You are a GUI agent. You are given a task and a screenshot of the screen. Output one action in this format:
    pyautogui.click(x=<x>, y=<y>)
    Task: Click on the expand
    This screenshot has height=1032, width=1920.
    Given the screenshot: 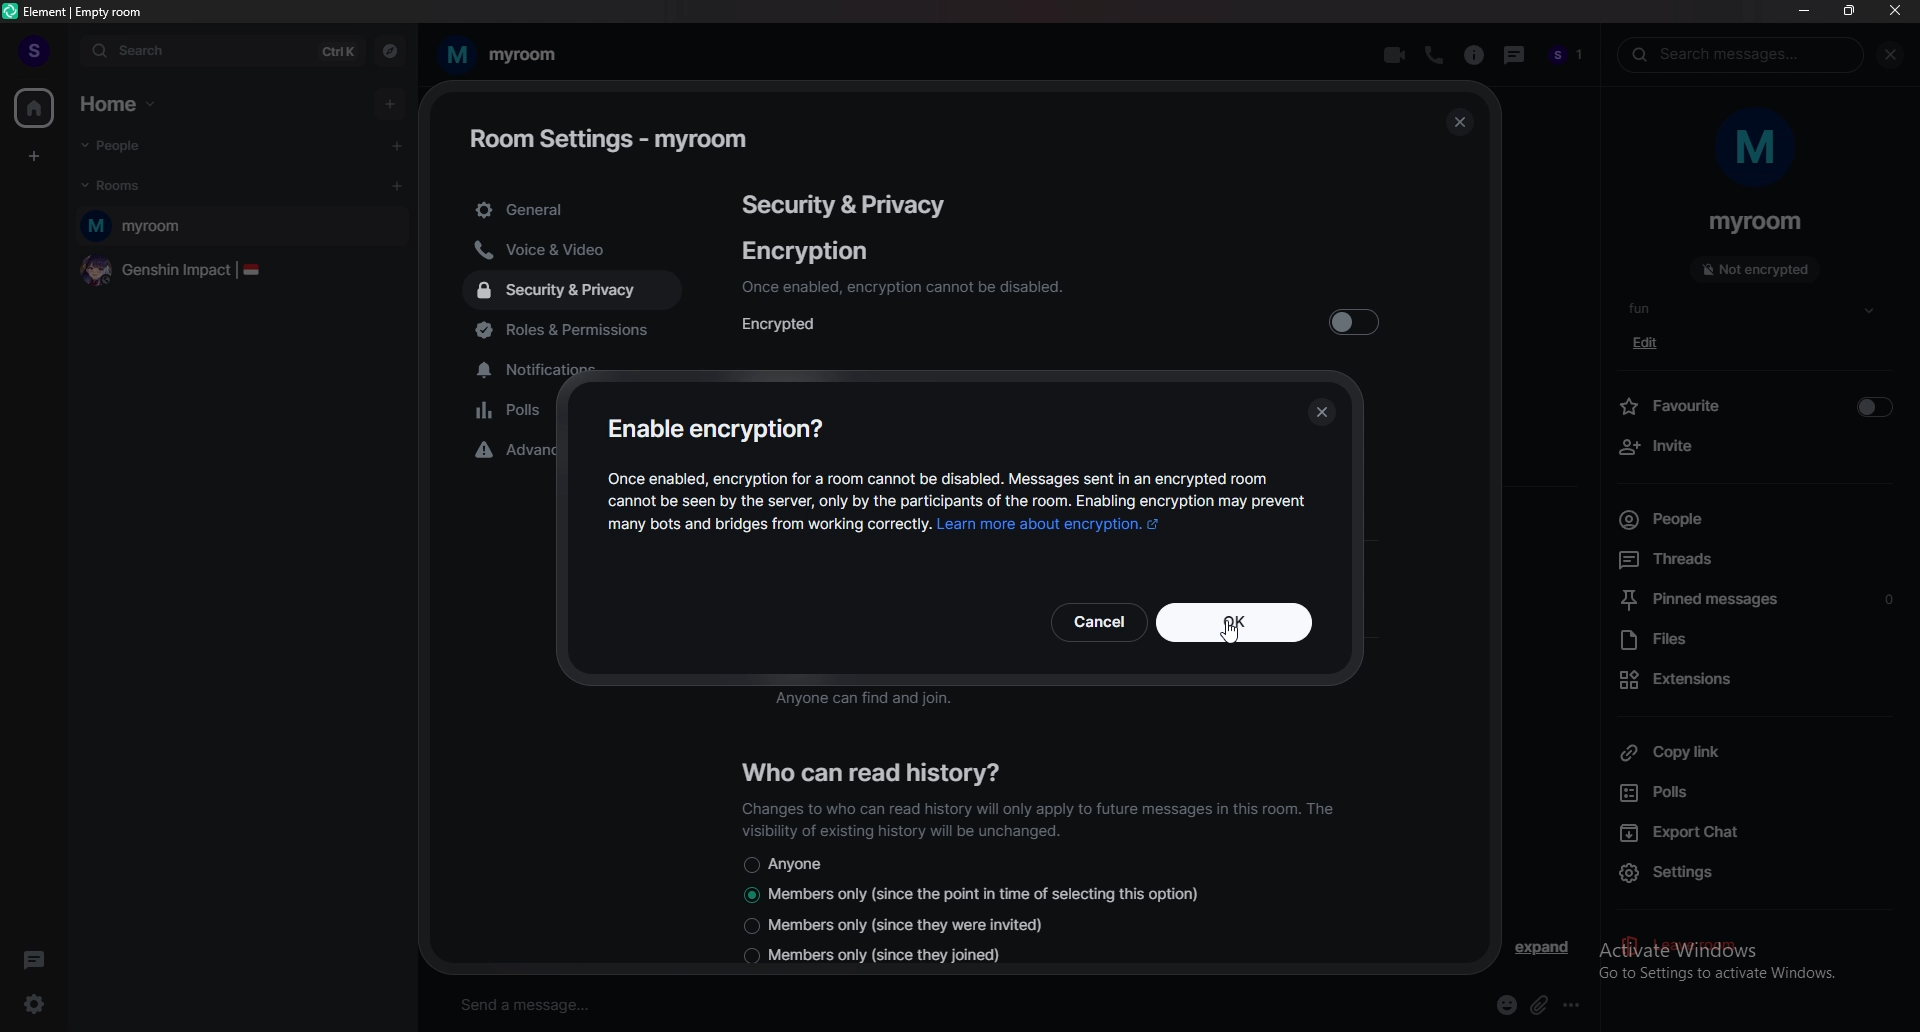 What is the action you would take?
    pyautogui.click(x=1544, y=947)
    